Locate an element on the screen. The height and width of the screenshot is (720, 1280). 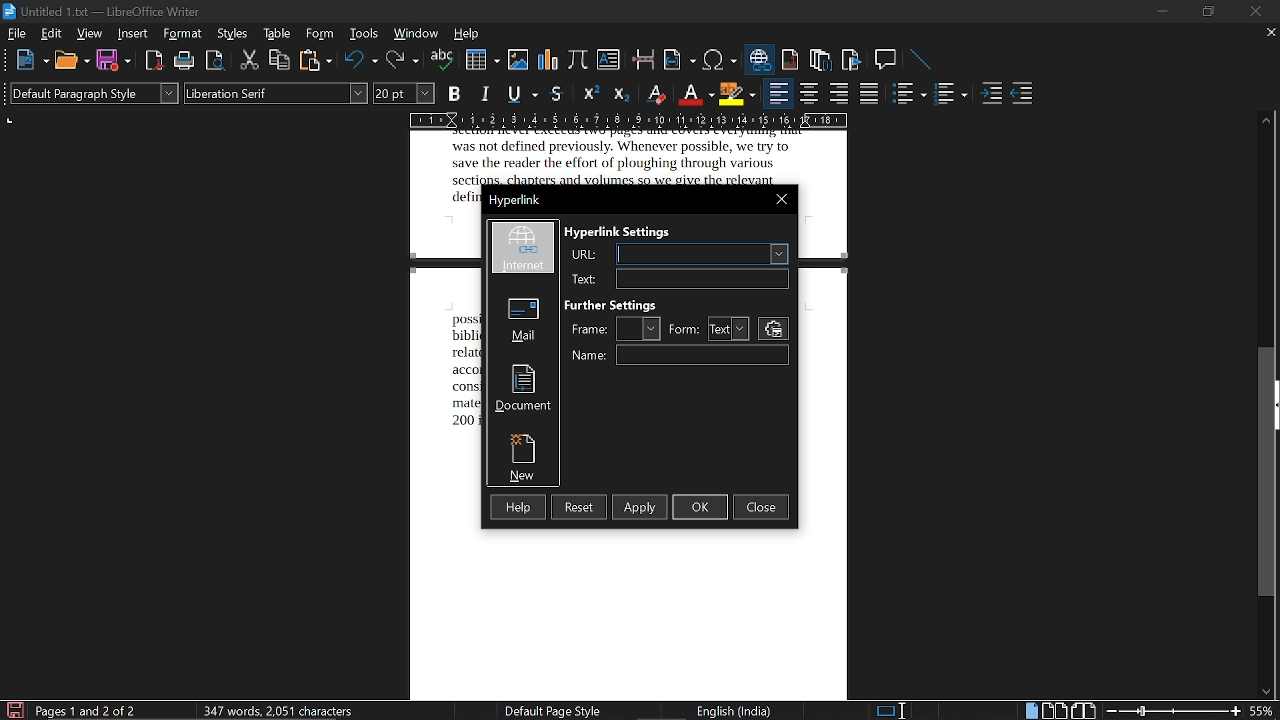
settings is located at coordinates (775, 330).